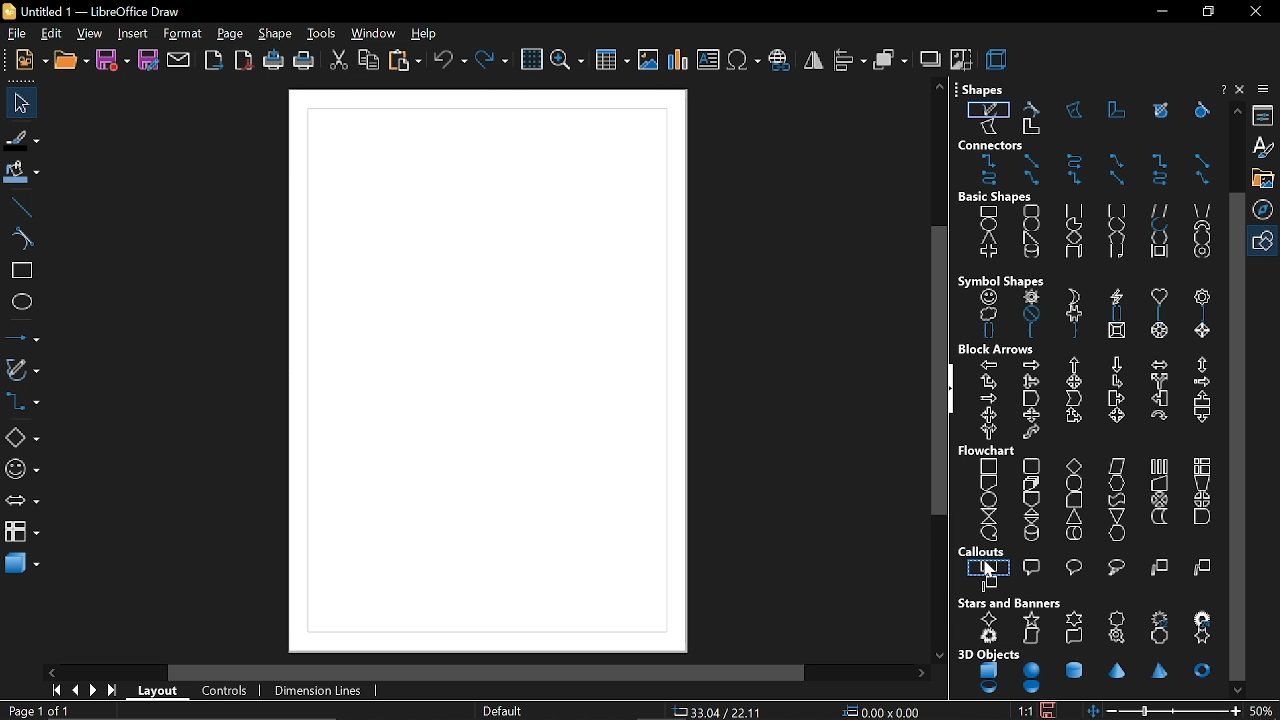  Describe the element at coordinates (988, 240) in the screenshot. I see `isosceles triangle` at that location.